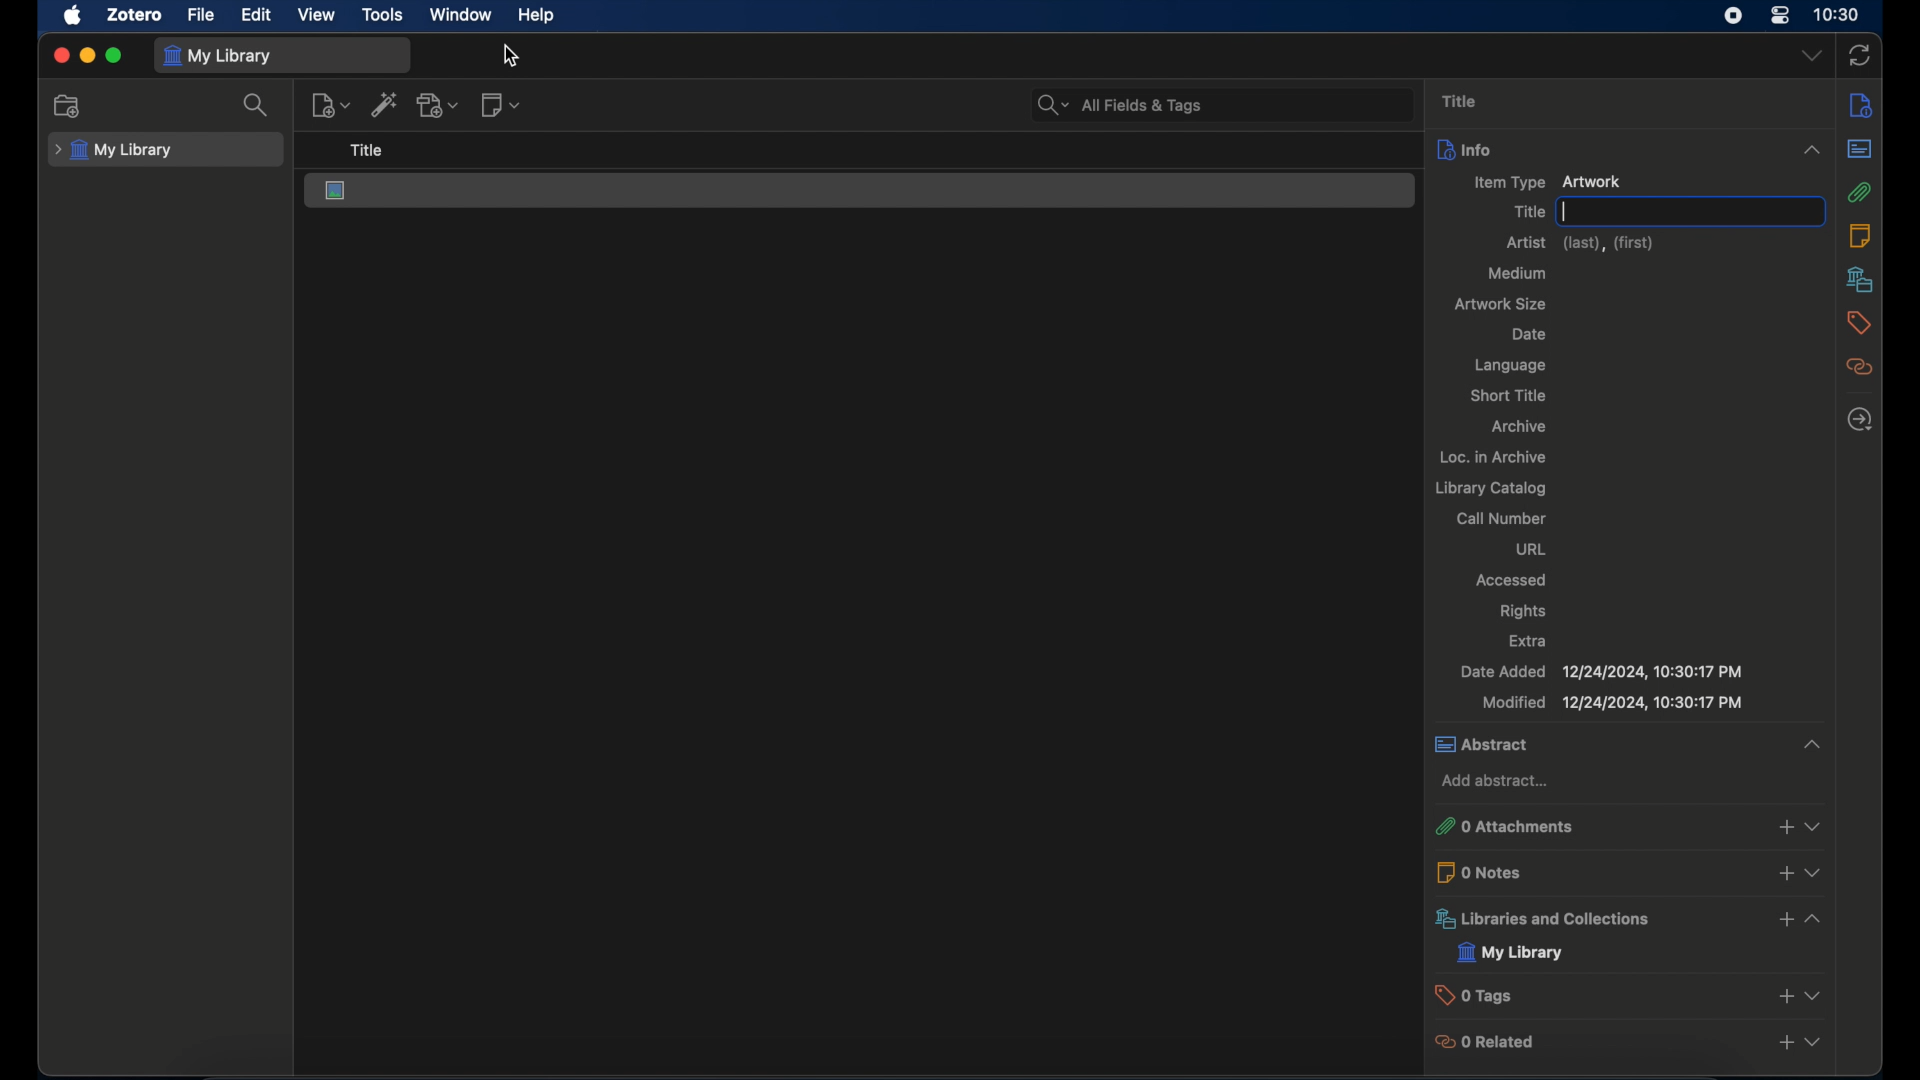 Image resolution: width=1920 pixels, height=1080 pixels. I want to click on add abstract, so click(1496, 781).